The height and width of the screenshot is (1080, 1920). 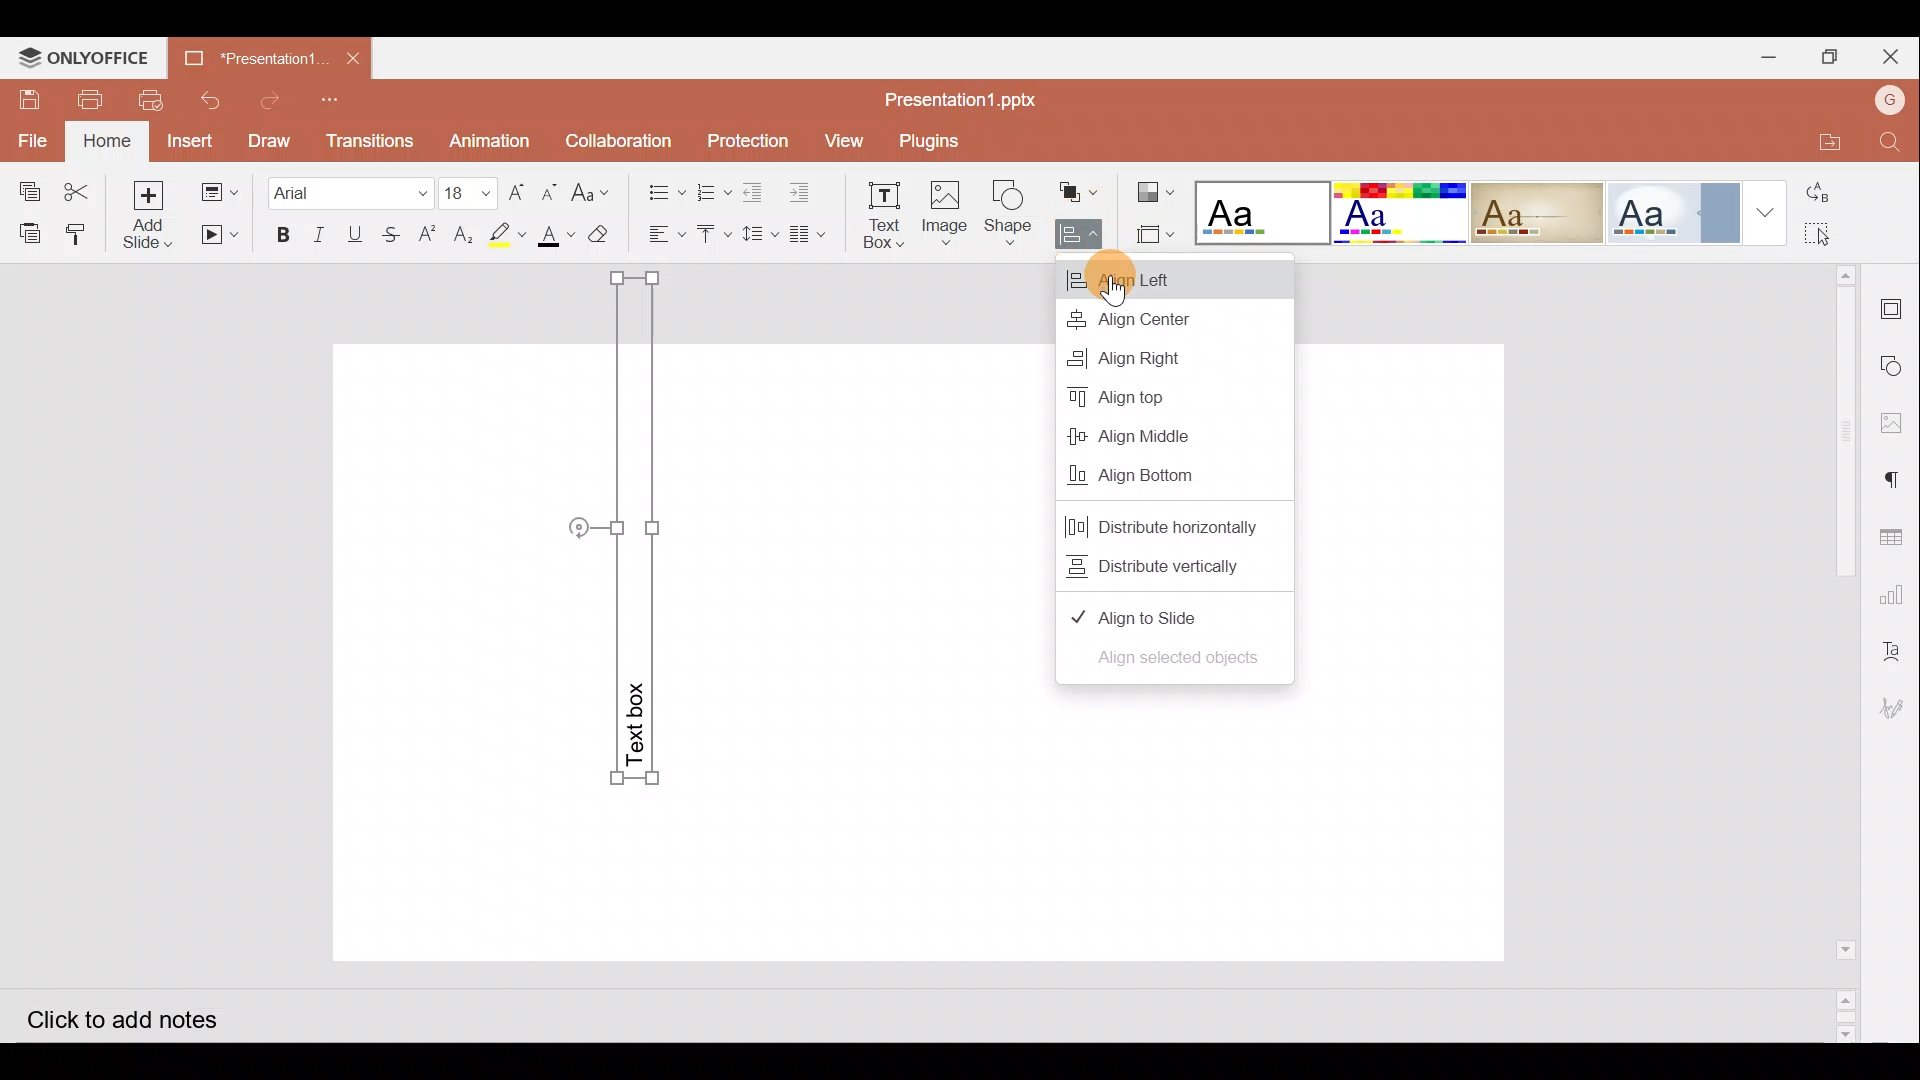 I want to click on Insert Shape, so click(x=1008, y=213).